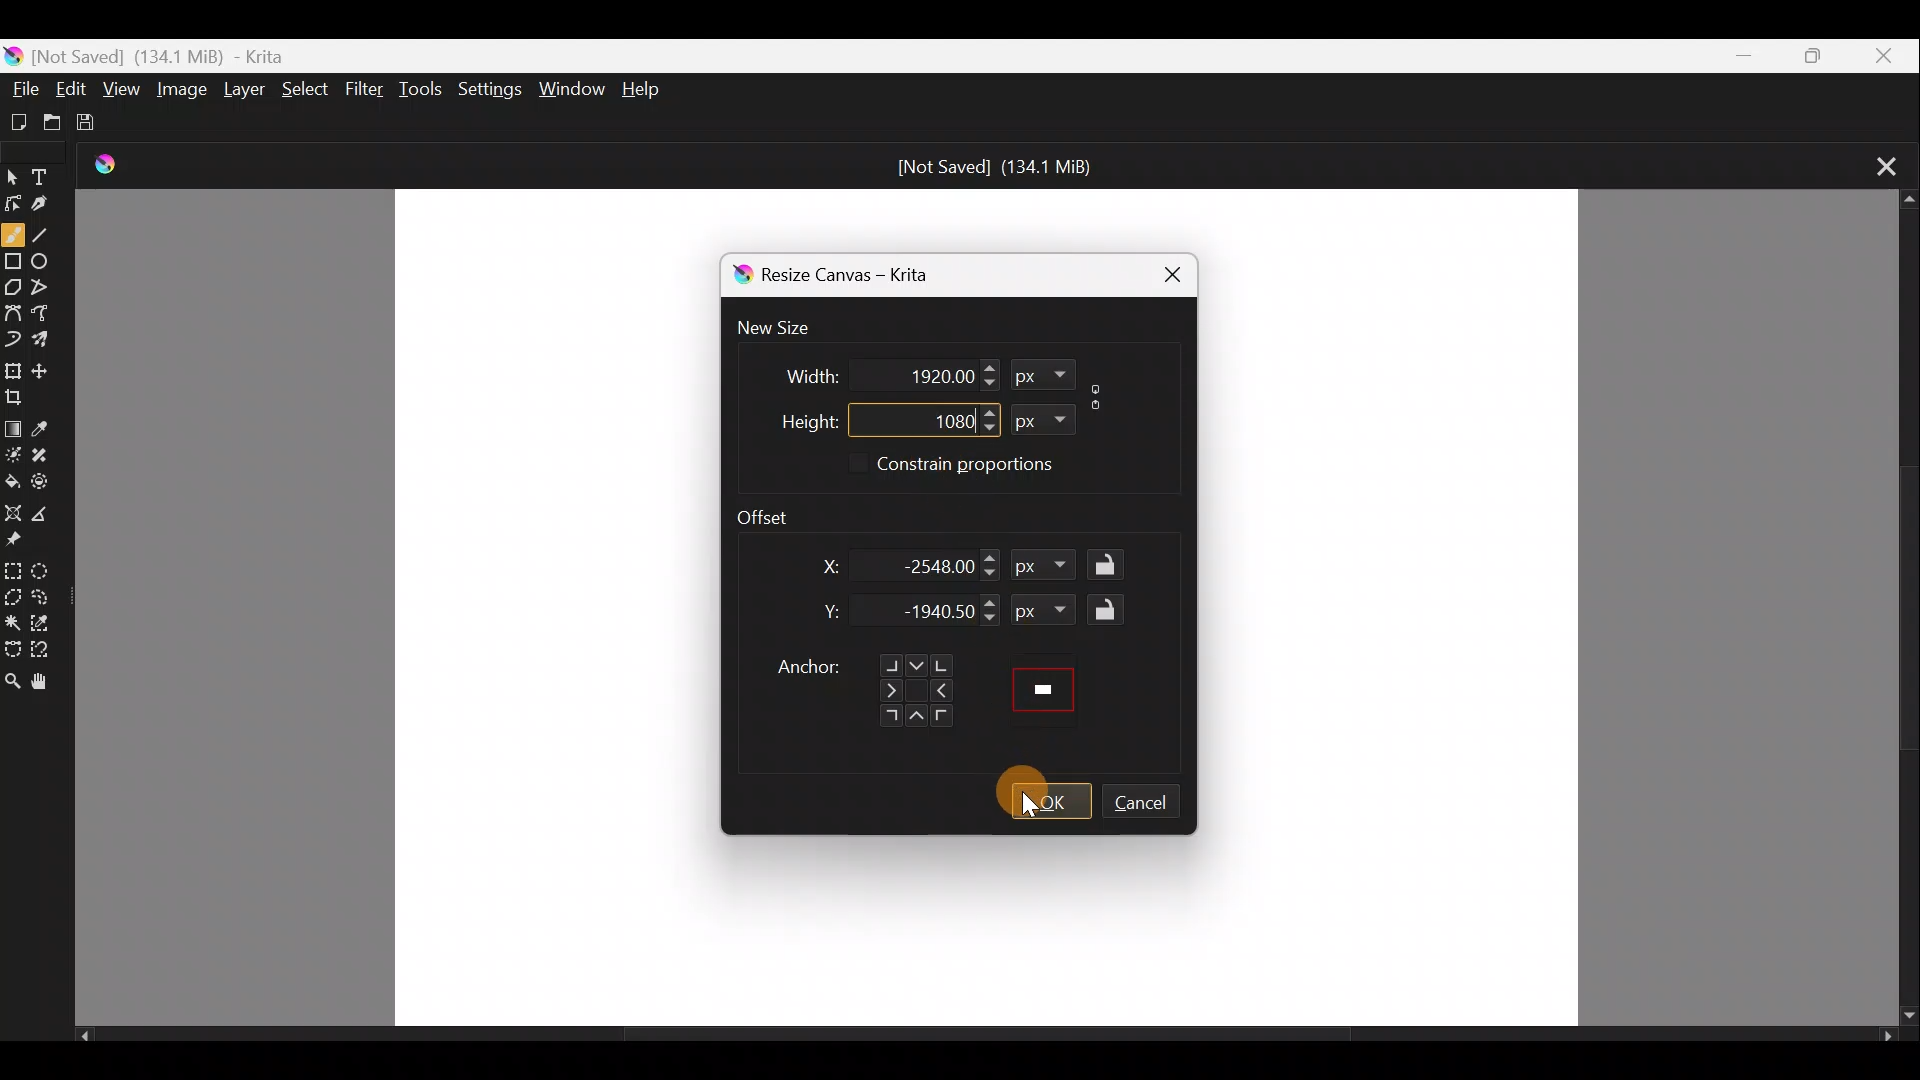  What do you see at coordinates (72, 88) in the screenshot?
I see `Edit` at bounding box center [72, 88].